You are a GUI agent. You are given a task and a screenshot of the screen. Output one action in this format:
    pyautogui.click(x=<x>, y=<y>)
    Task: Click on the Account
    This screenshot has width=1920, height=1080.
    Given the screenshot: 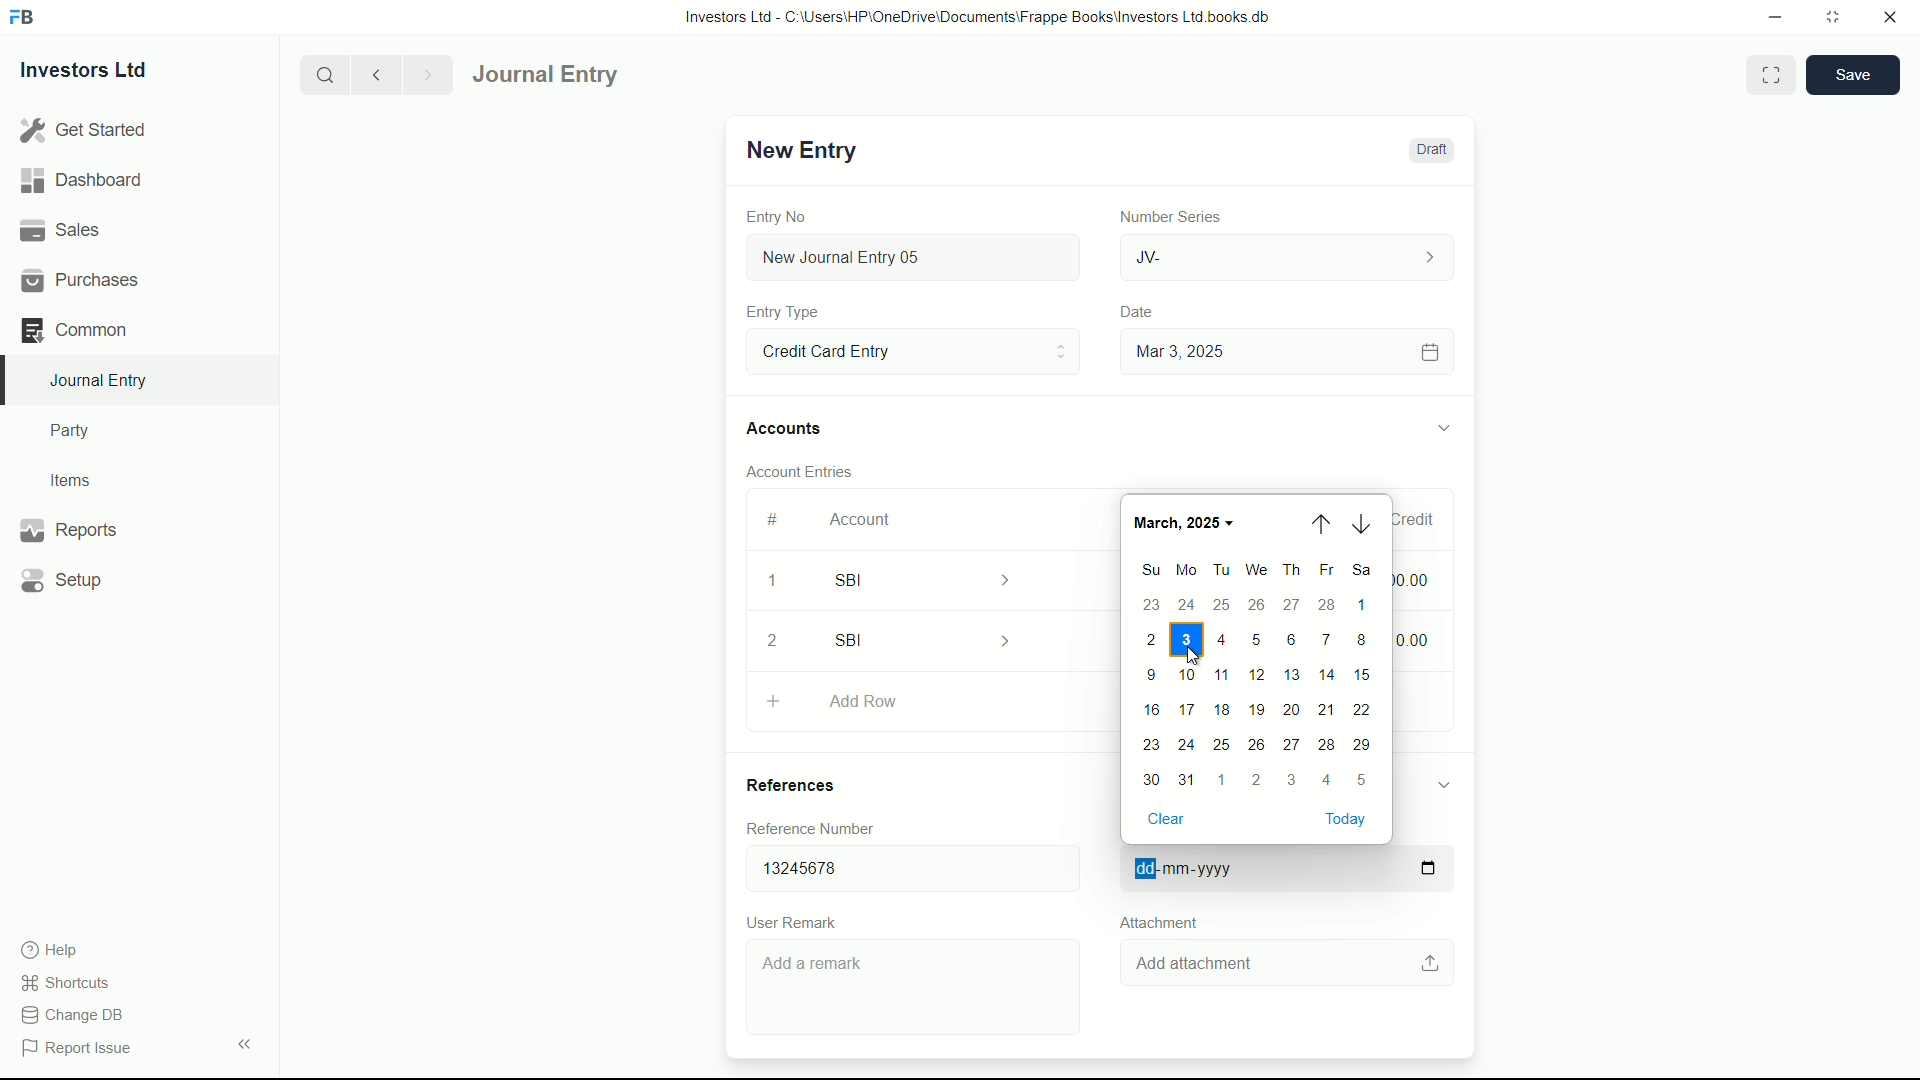 What is the action you would take?
    pyautogui.click(x=861, y=519)
    